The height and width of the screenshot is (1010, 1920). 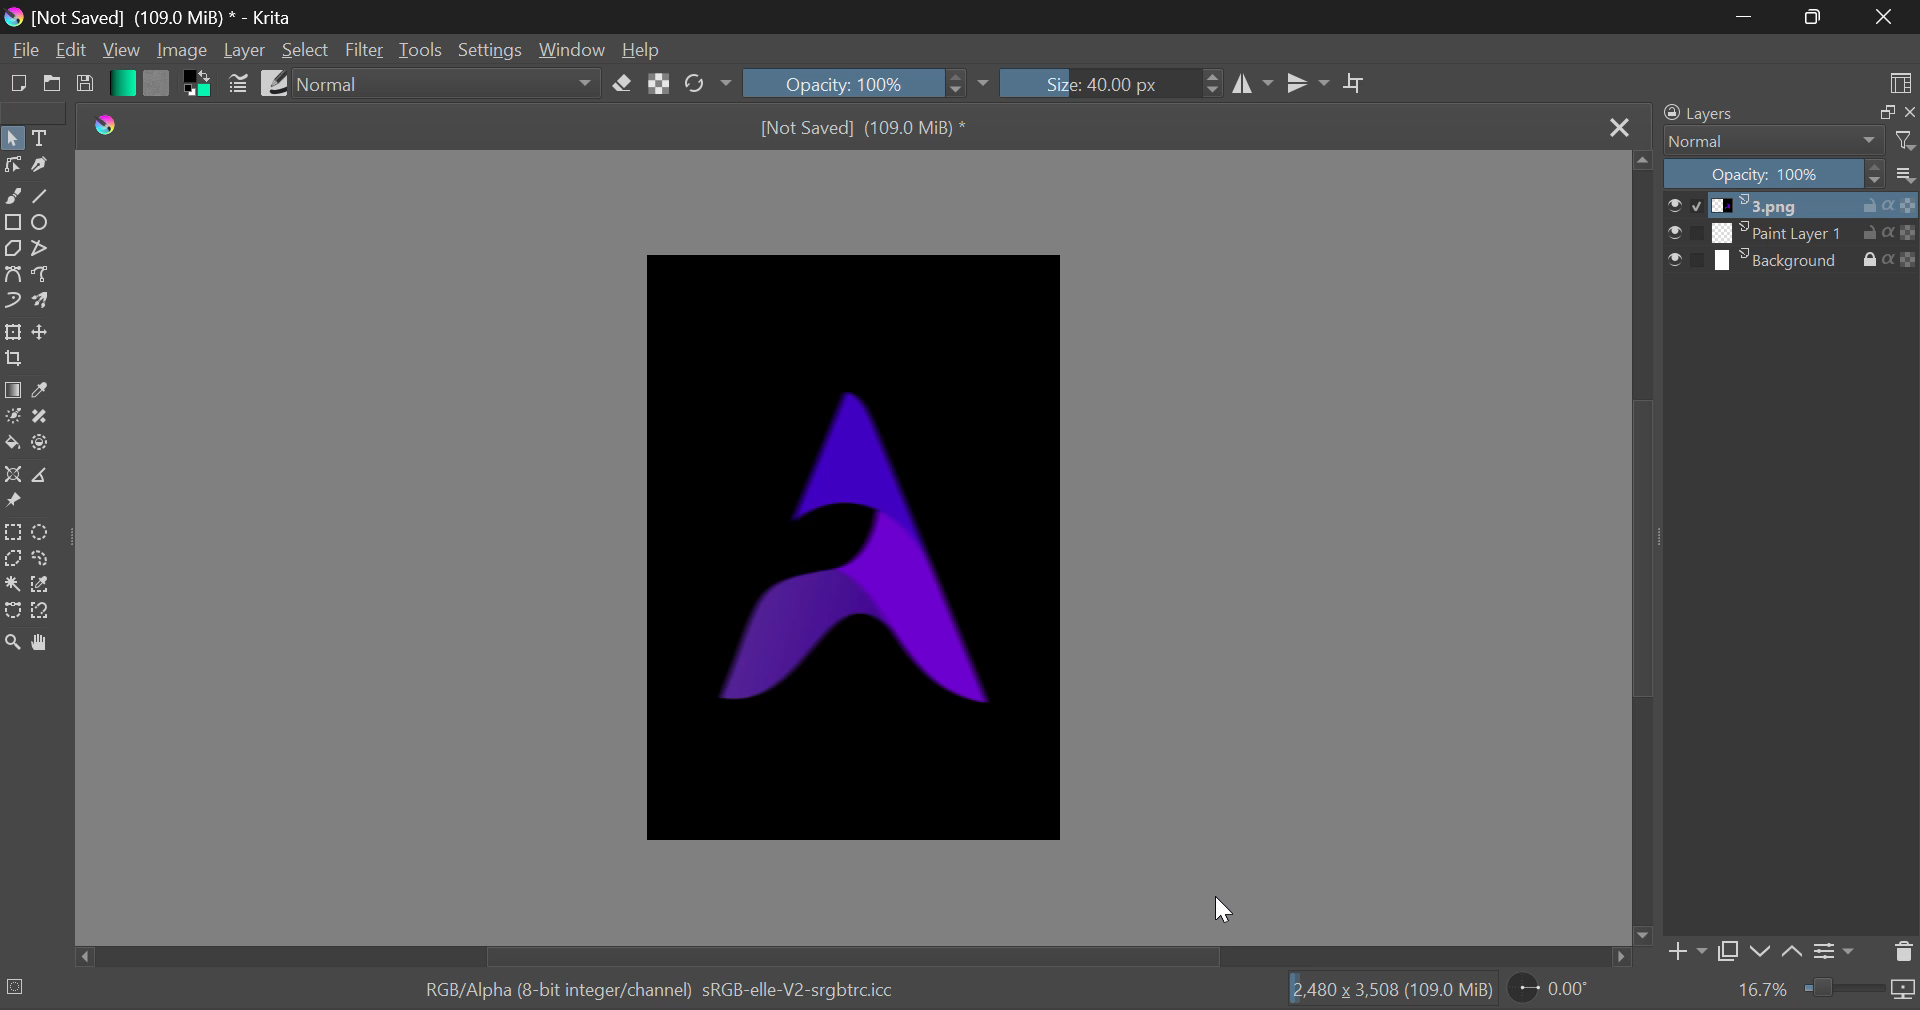 I want to click on Bezier Curve Selection Tool, so click(x=12, y=610).